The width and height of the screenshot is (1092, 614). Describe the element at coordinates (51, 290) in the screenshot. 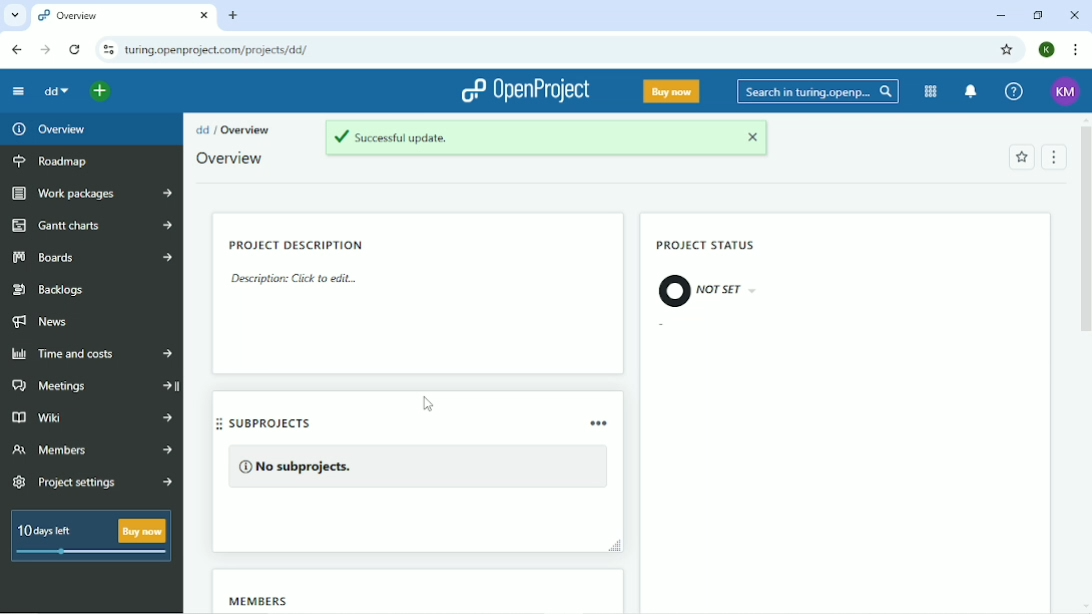

I see `Backlogs` at that location.